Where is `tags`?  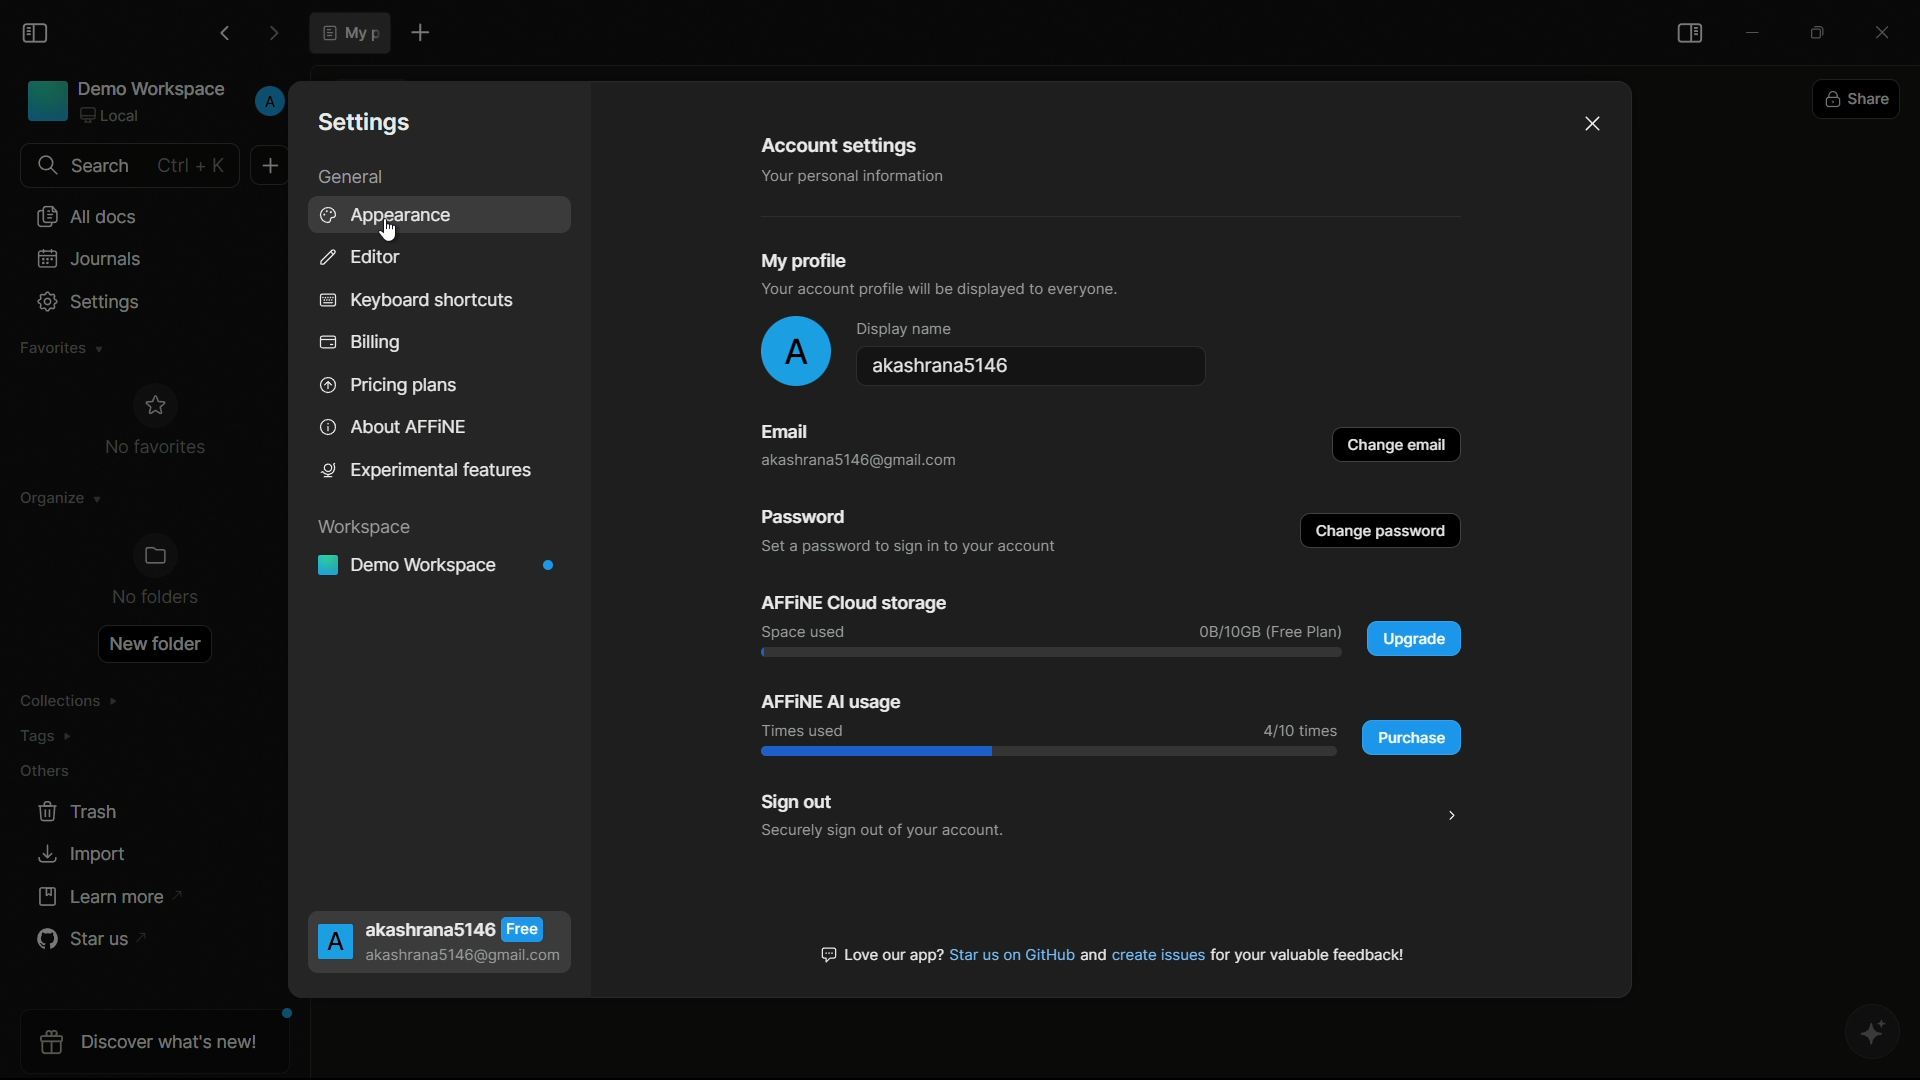 tags is located at coordinates (47, 741).